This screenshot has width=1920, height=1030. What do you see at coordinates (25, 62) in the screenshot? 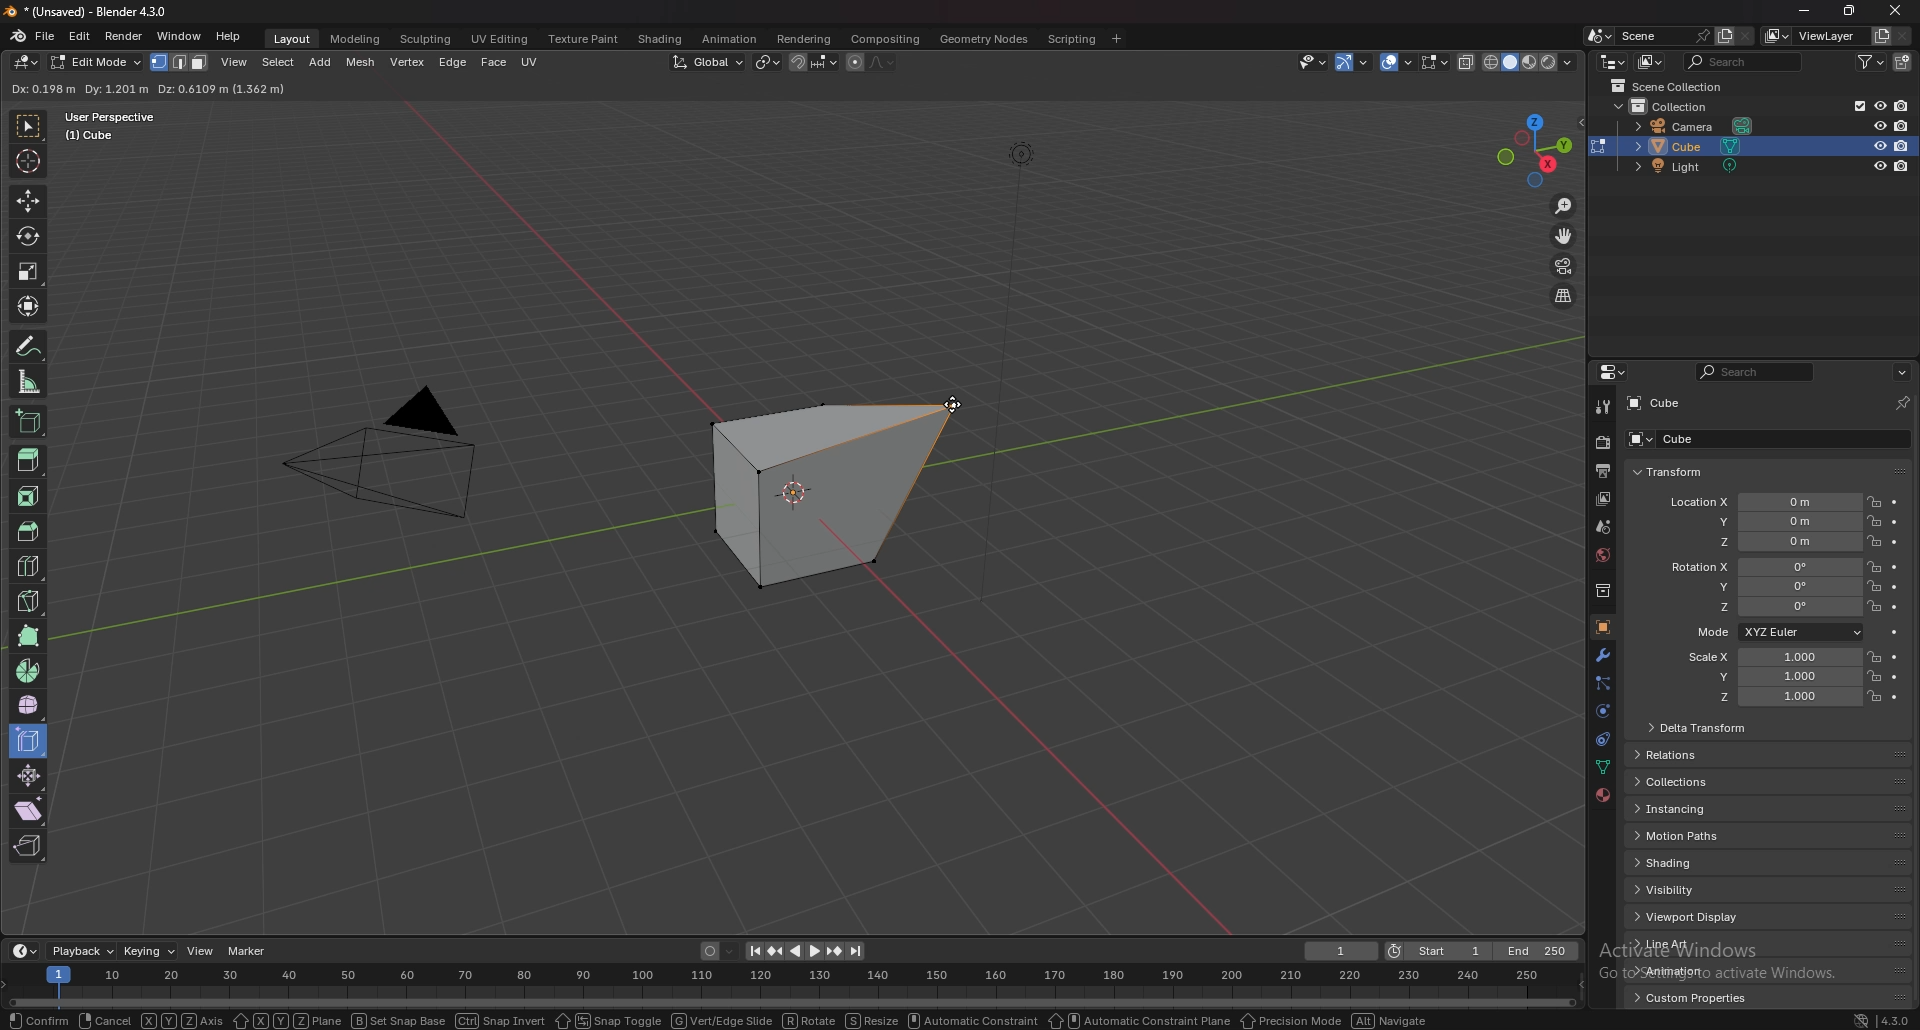
I see `editor type` at bounding box center [25, 62].